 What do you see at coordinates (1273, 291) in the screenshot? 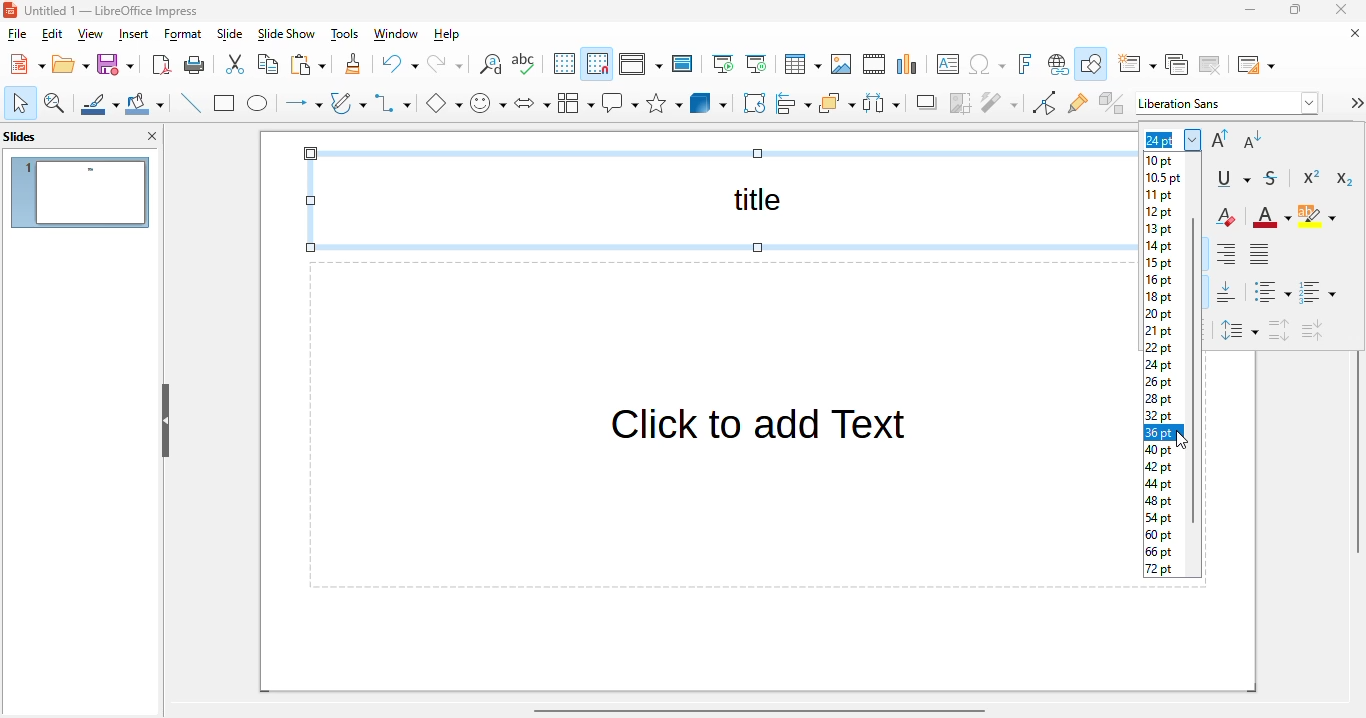
I see `toggle unordered list` at bounding box center [1273, 291].